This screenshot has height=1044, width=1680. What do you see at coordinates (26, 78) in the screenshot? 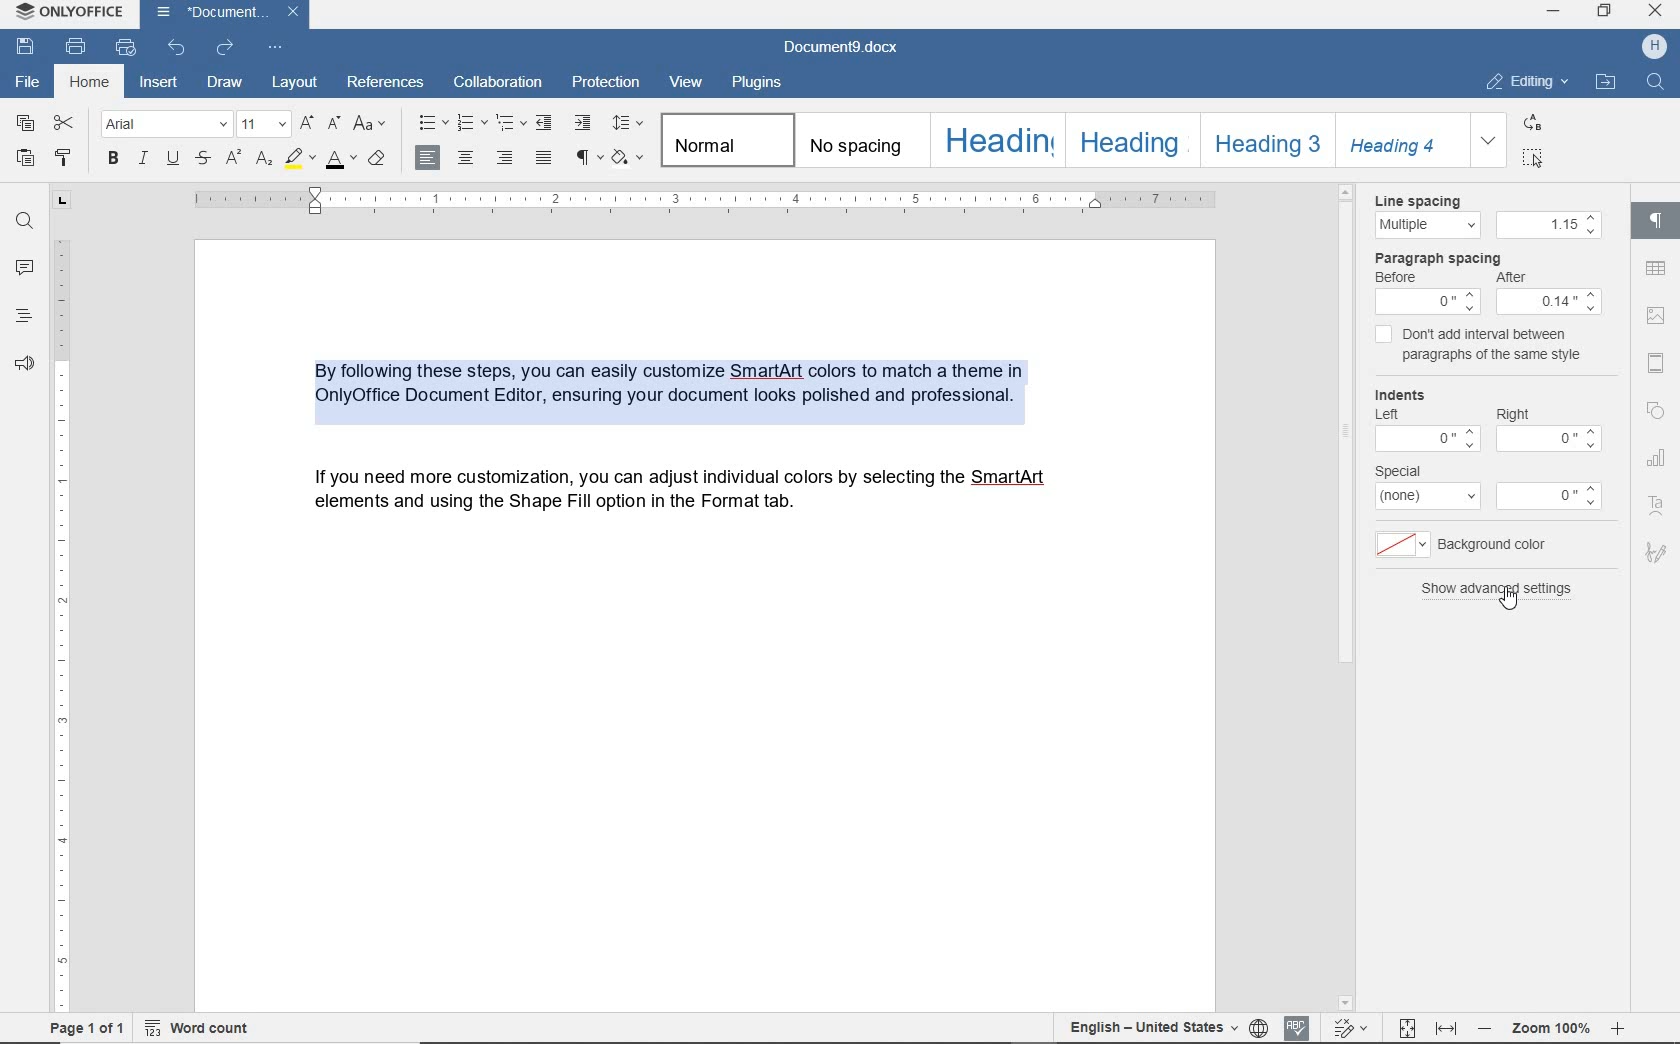
I see `file` at bounding box center [26, 78].